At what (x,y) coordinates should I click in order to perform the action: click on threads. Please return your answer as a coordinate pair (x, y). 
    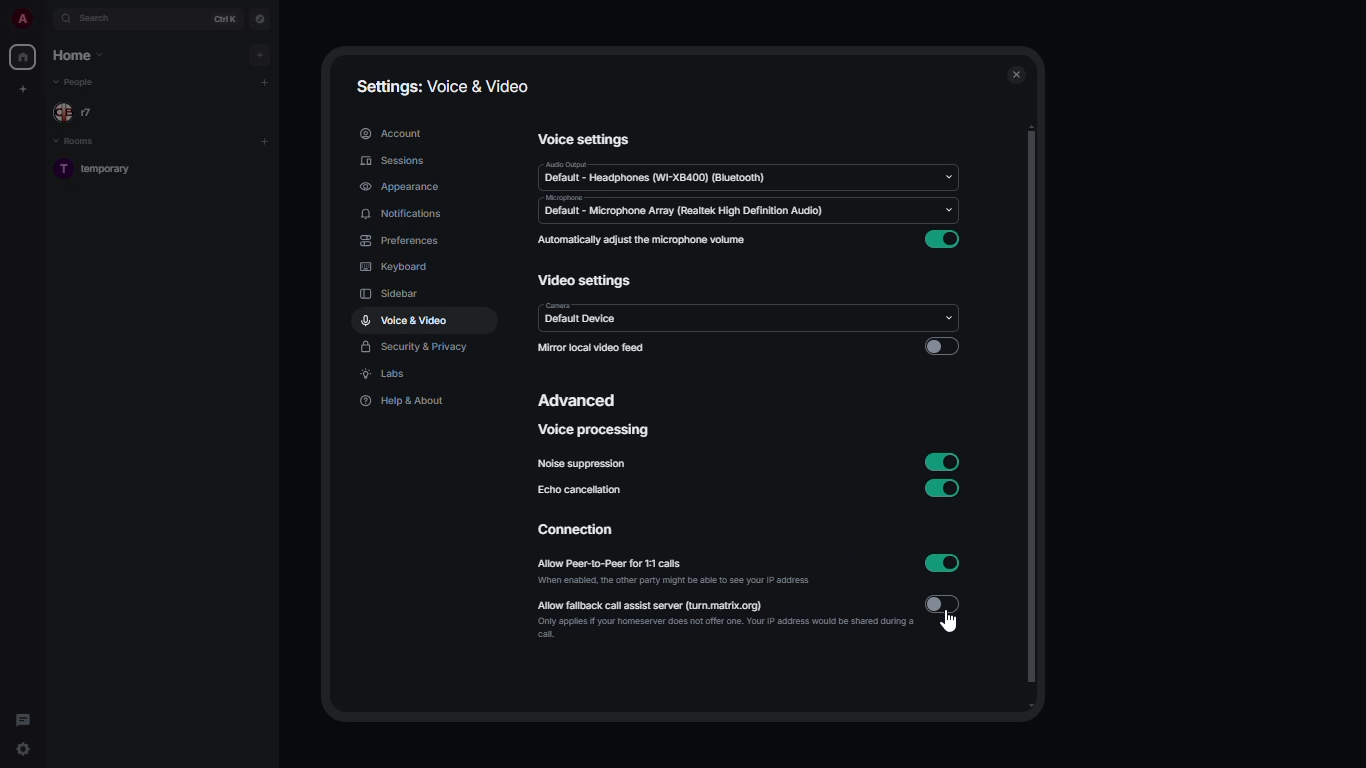
    Looking at the image, I should click on (21, 718).